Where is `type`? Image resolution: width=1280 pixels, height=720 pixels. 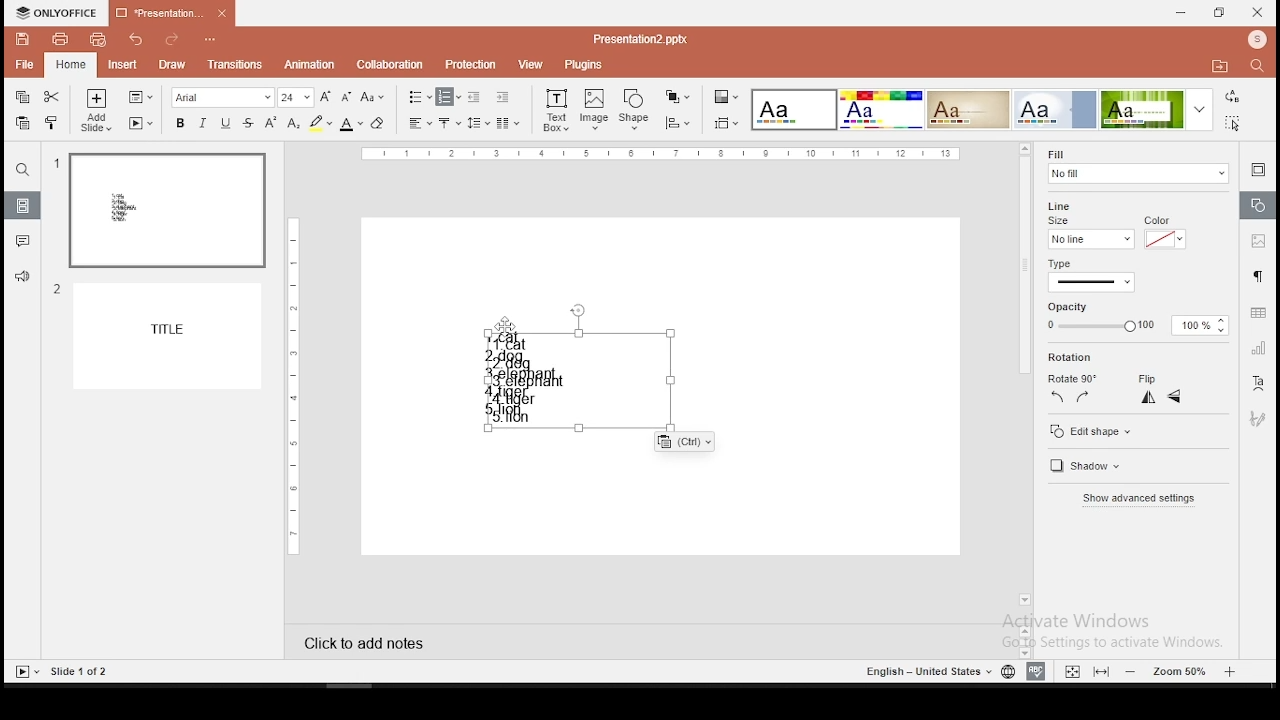
type is located at coordinates (1065, 263).